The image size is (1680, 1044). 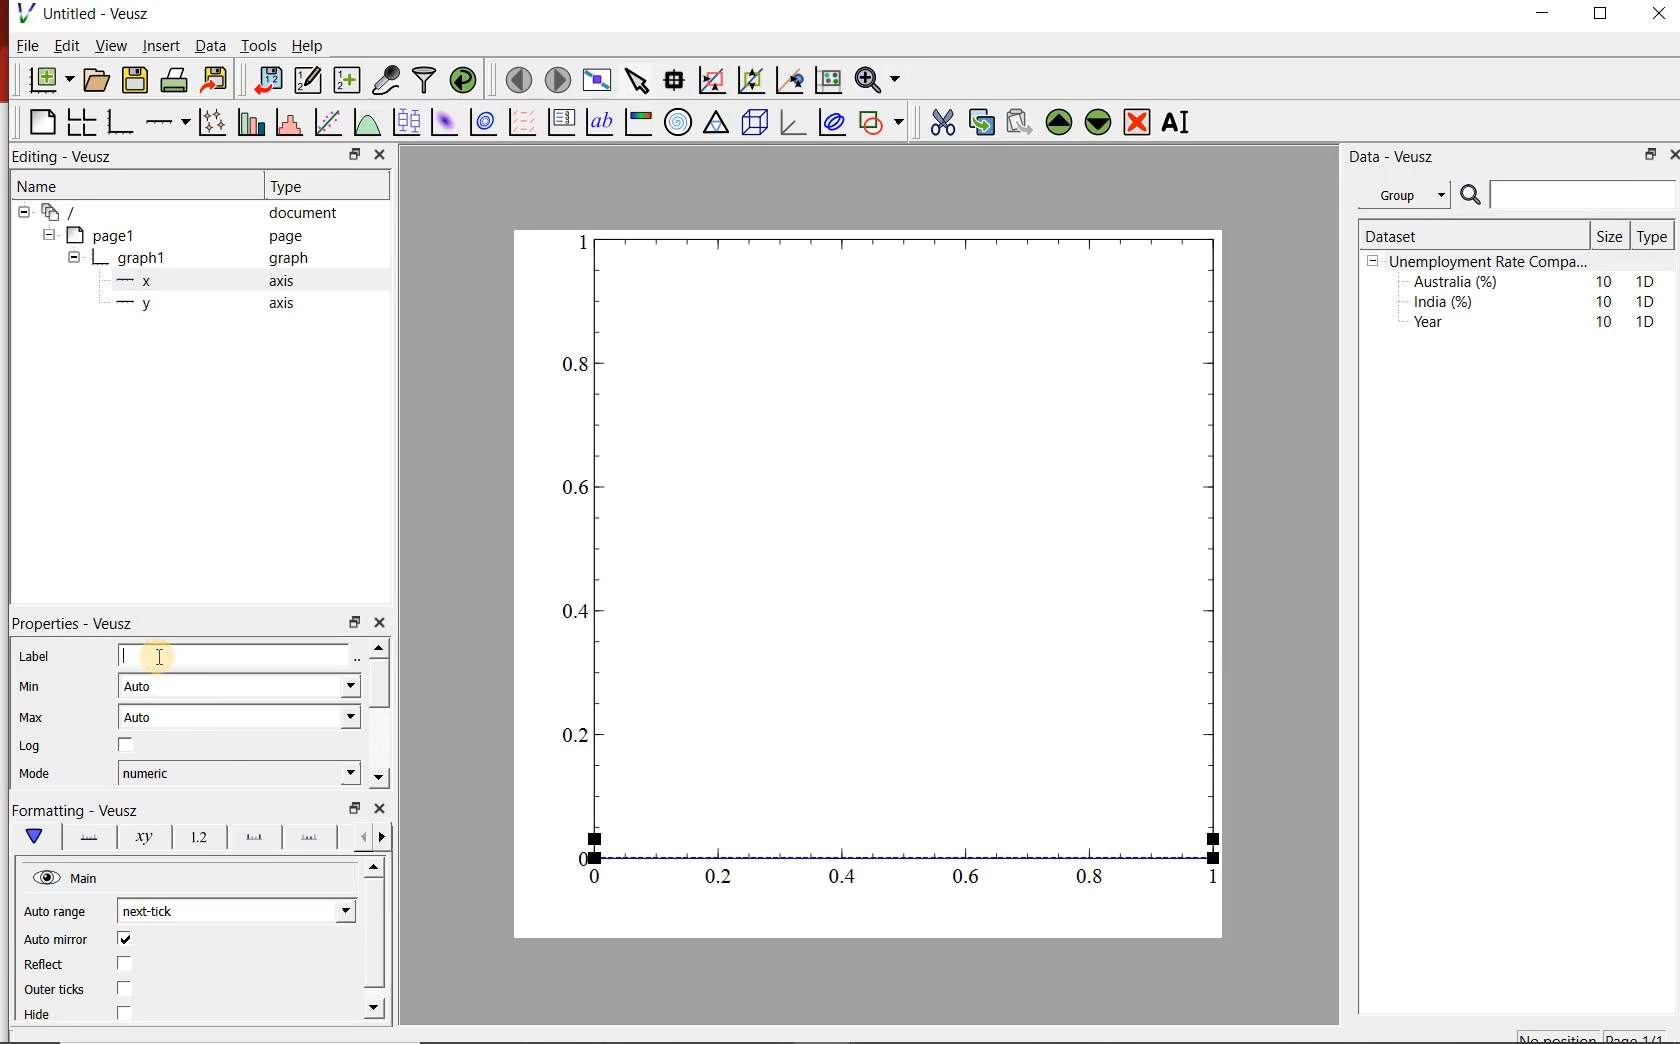 What do you see at coordinates (39, 1014) in the screenshot?
I see `Hide` at bounding box center [39, 1014].